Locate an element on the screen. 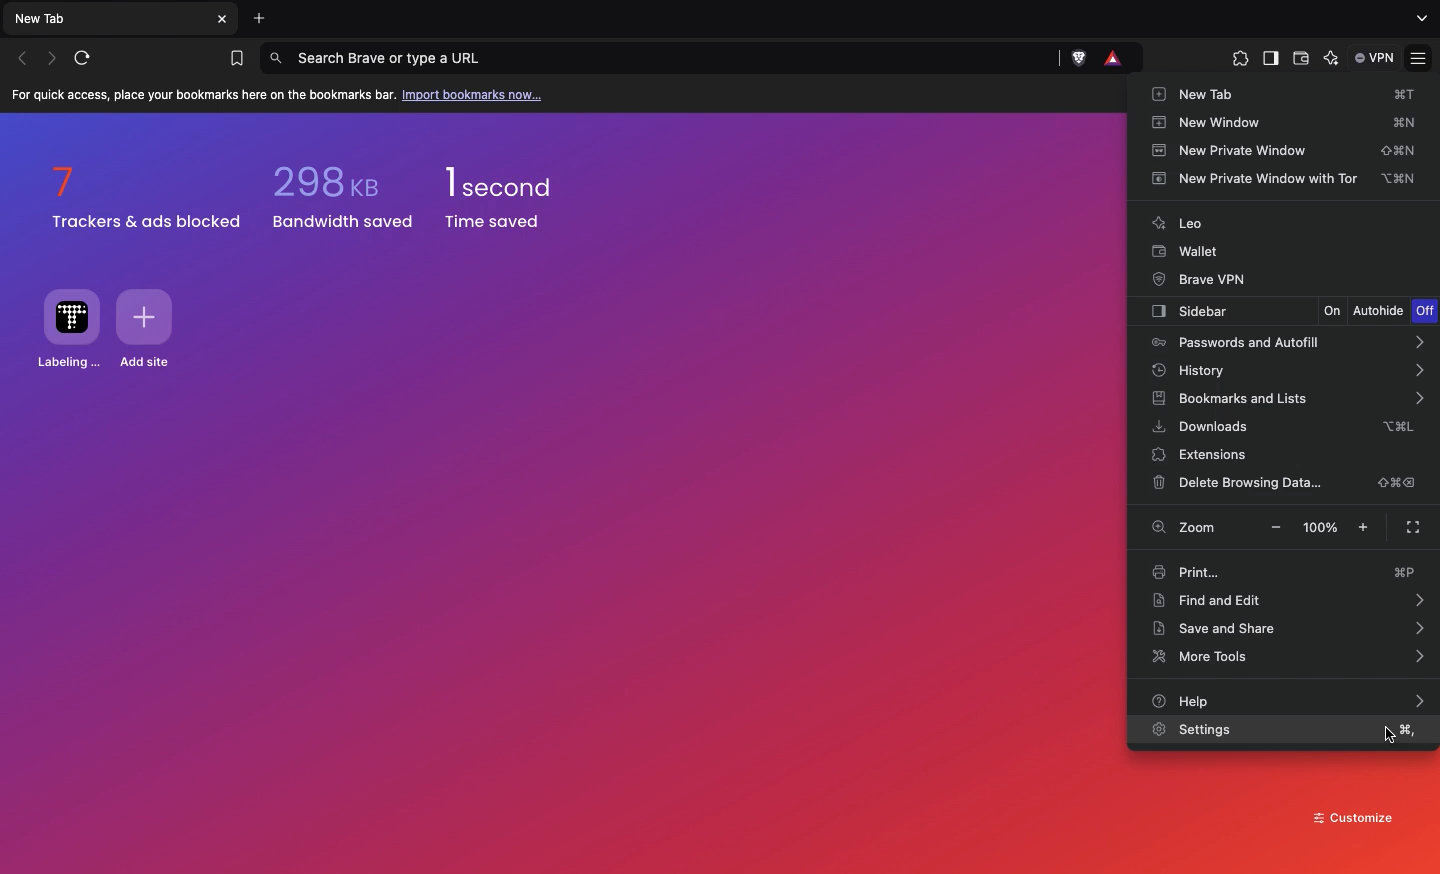  Passwords and autofill is located at coordinates (1284, 341).